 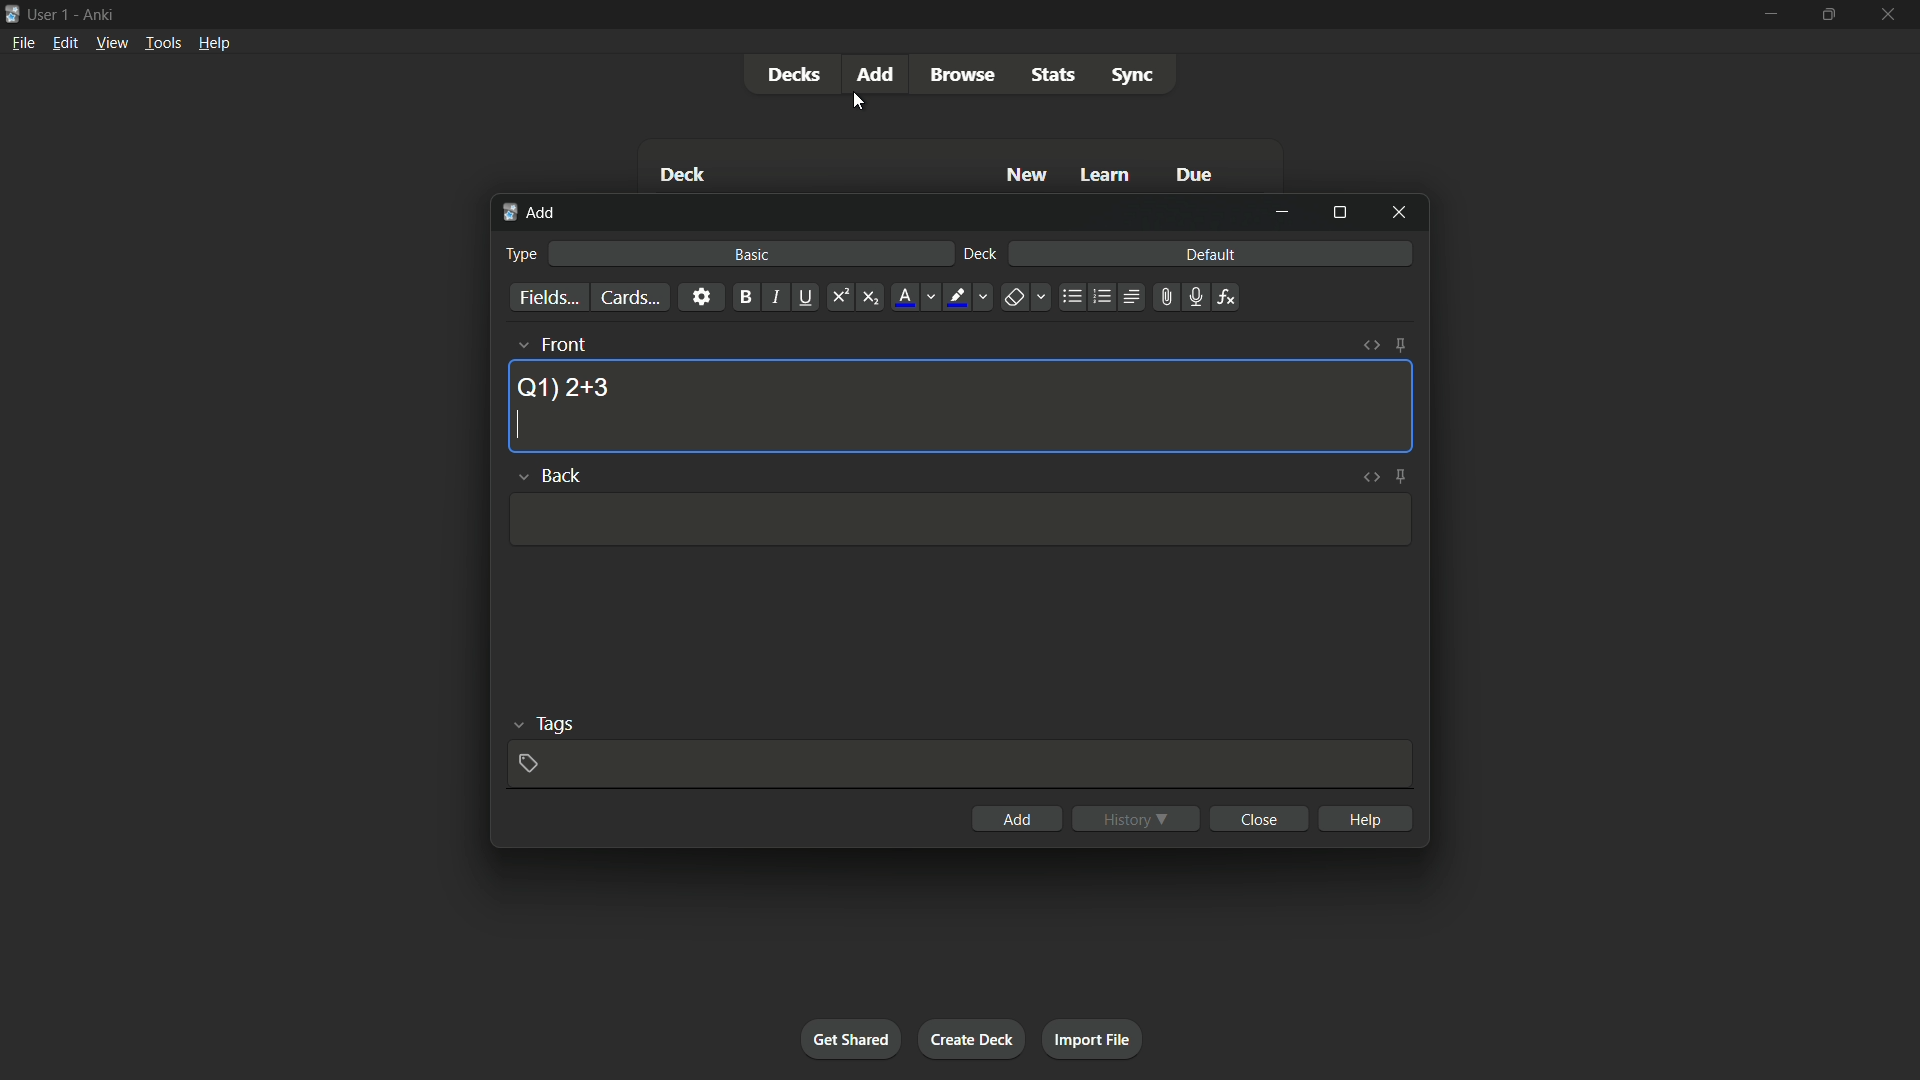 What do you see at coordinates (962, 75) in the screenshot?
I see `browse` at bounding box center [962, 75].